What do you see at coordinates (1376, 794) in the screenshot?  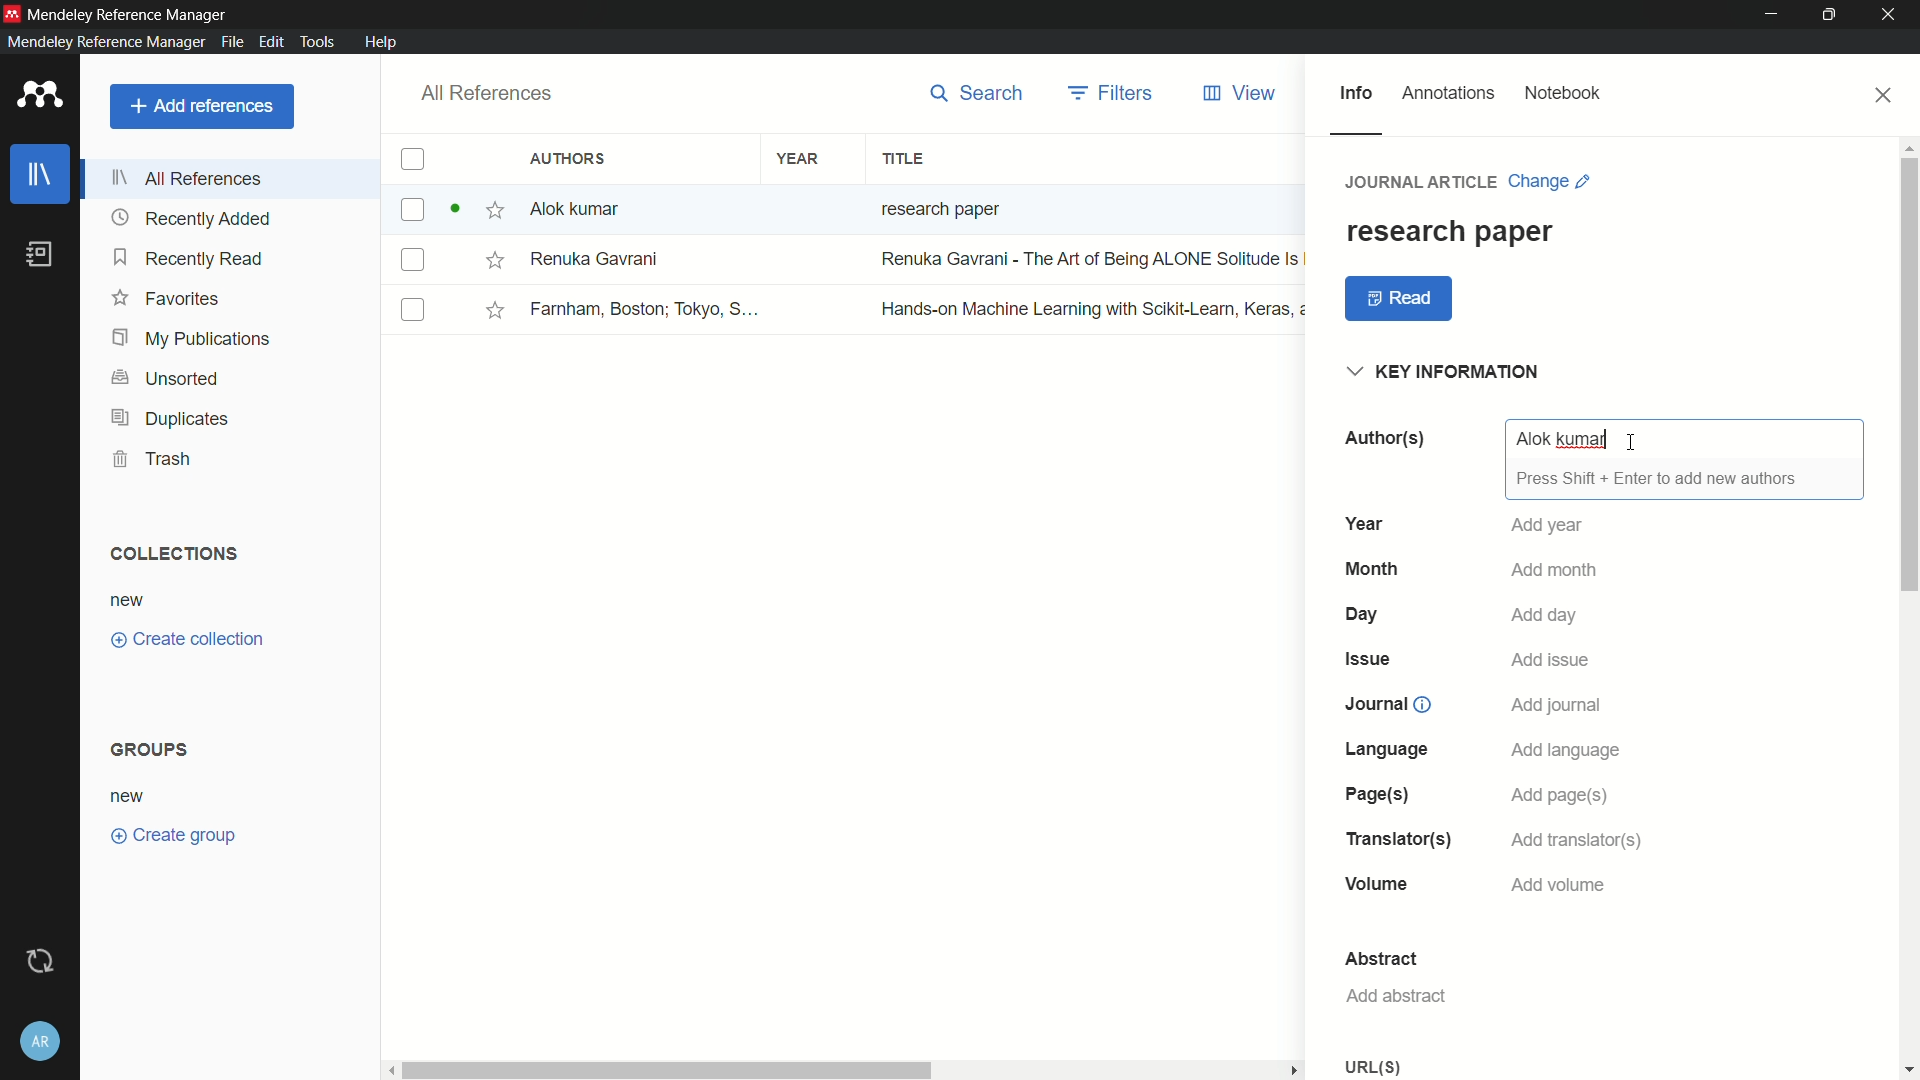 I see `page` at bounding box center [1376, 794].